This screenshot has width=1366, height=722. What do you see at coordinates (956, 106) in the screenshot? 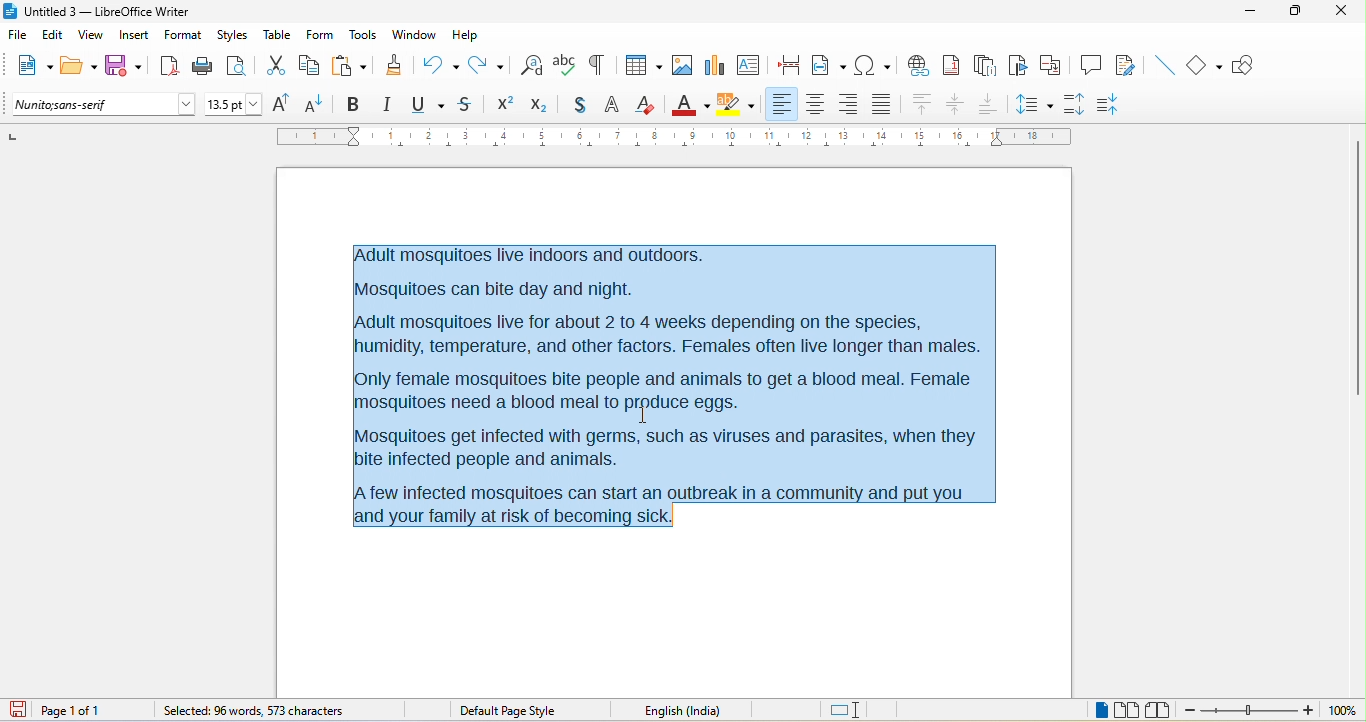
I see `align center` at bounding box center [956, 106].